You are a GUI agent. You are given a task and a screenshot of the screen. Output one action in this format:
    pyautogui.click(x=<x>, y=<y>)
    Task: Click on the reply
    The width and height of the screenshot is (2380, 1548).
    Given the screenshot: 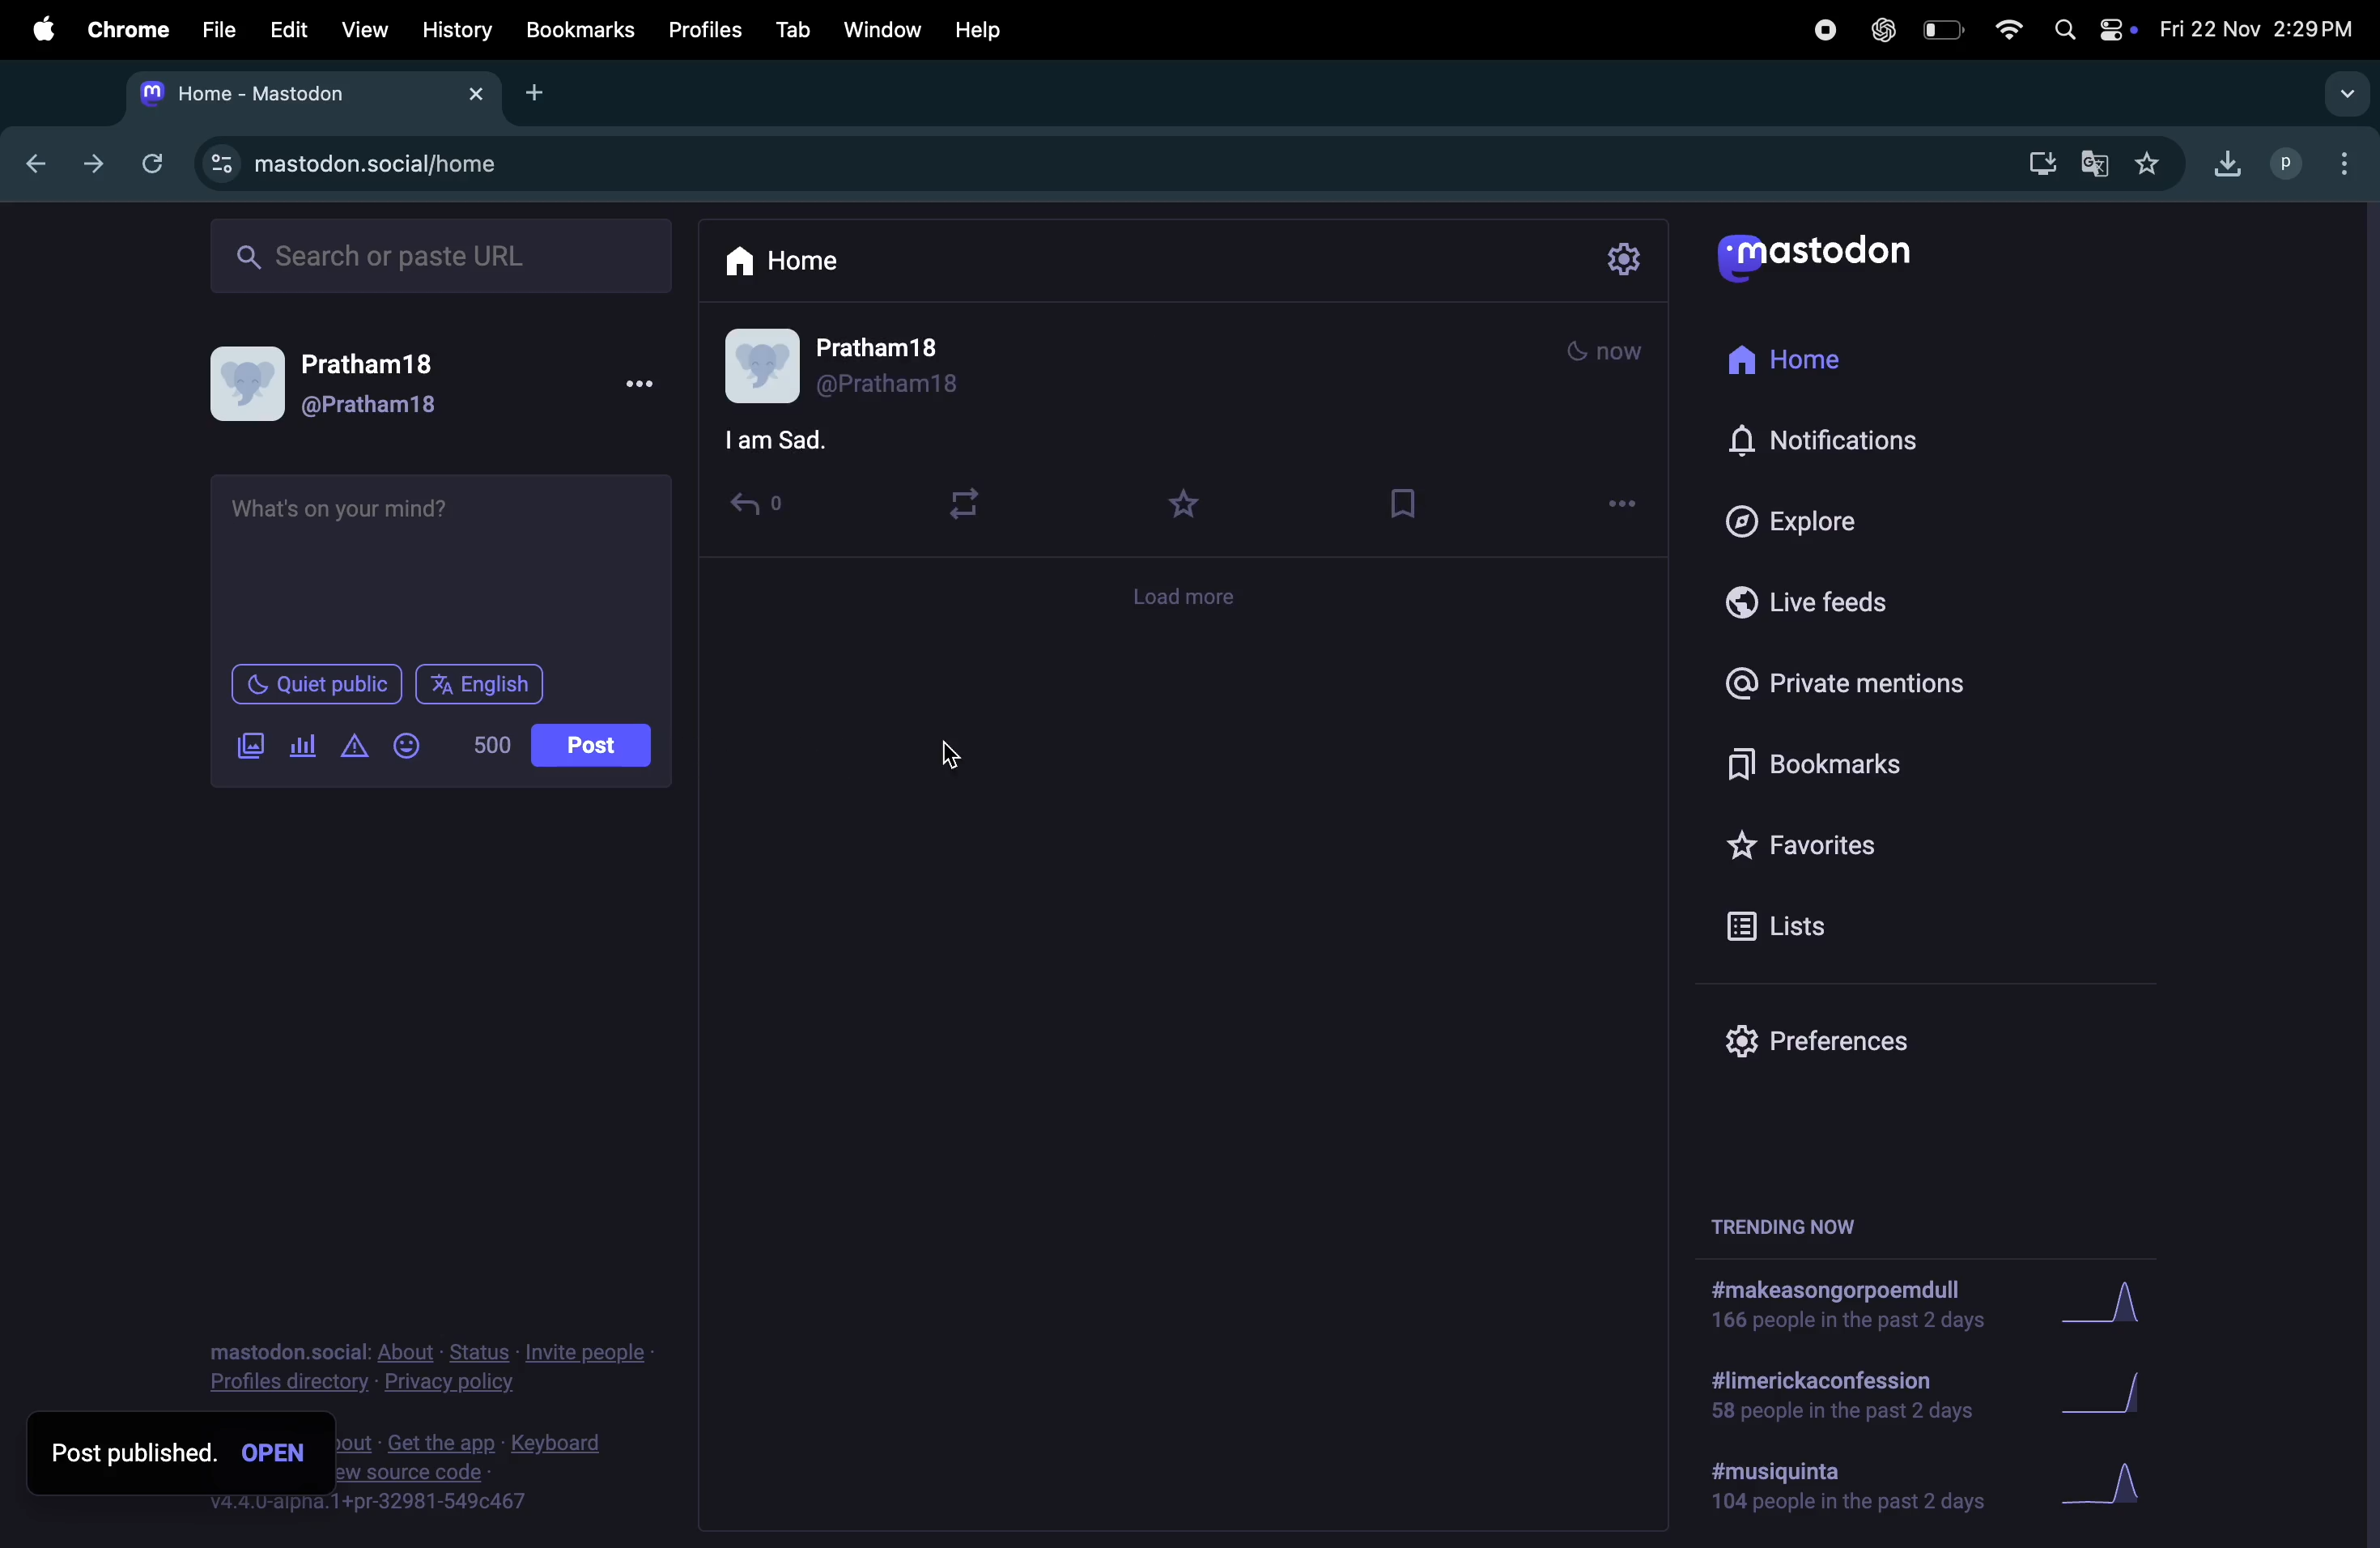 What is the action you would take?
    pyautogui.click(x=760, y=509)
    